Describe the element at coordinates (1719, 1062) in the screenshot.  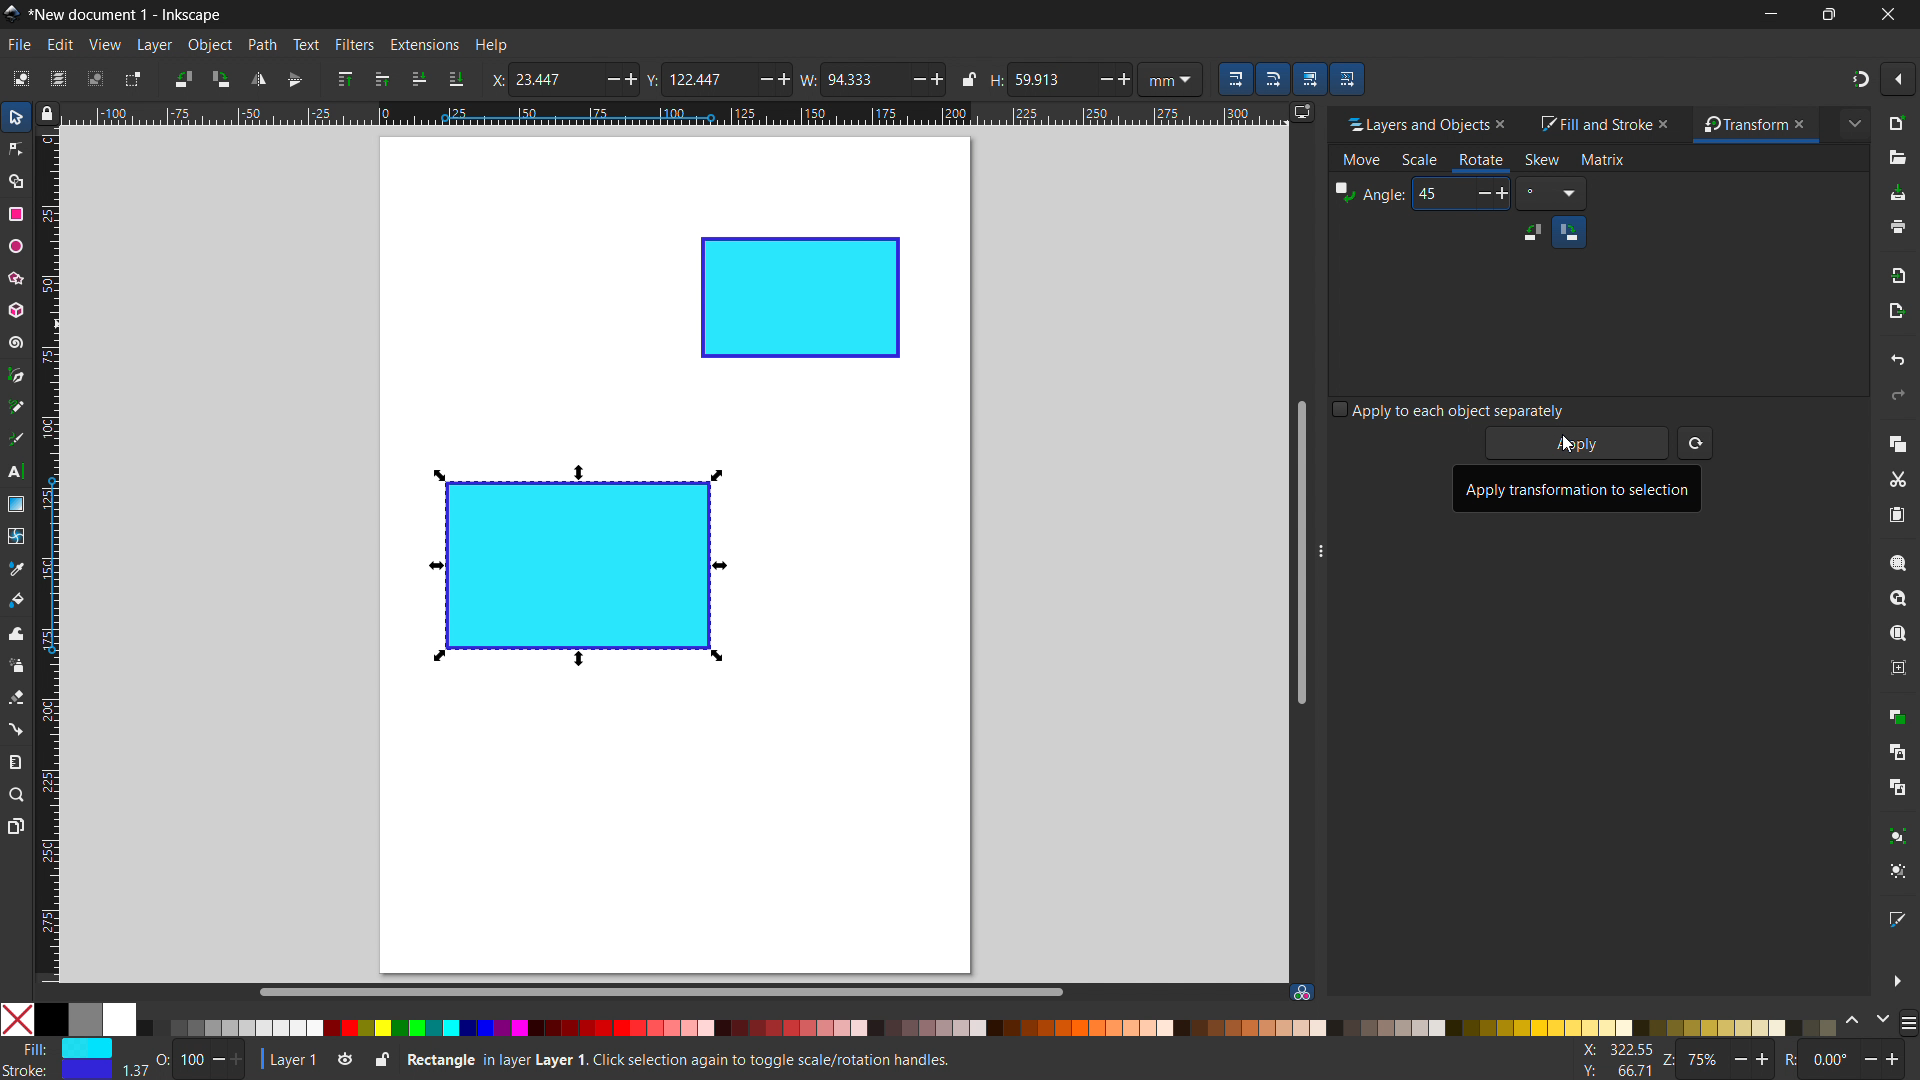
I see `Z: 75%` at that location.